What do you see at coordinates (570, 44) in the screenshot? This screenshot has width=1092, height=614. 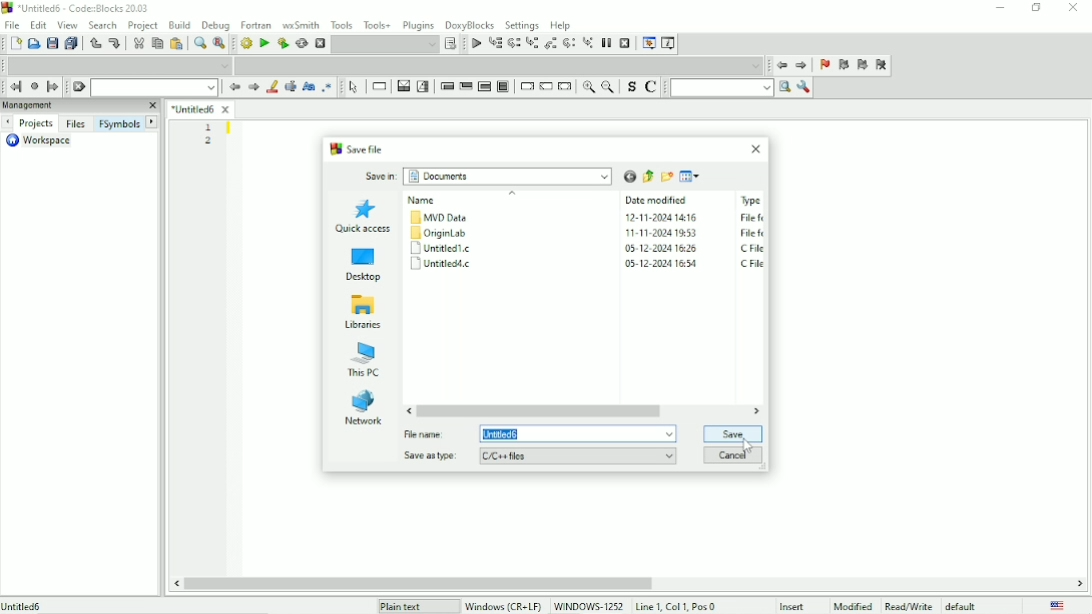 I see `Next instruction` at bounding box center [570, 44].